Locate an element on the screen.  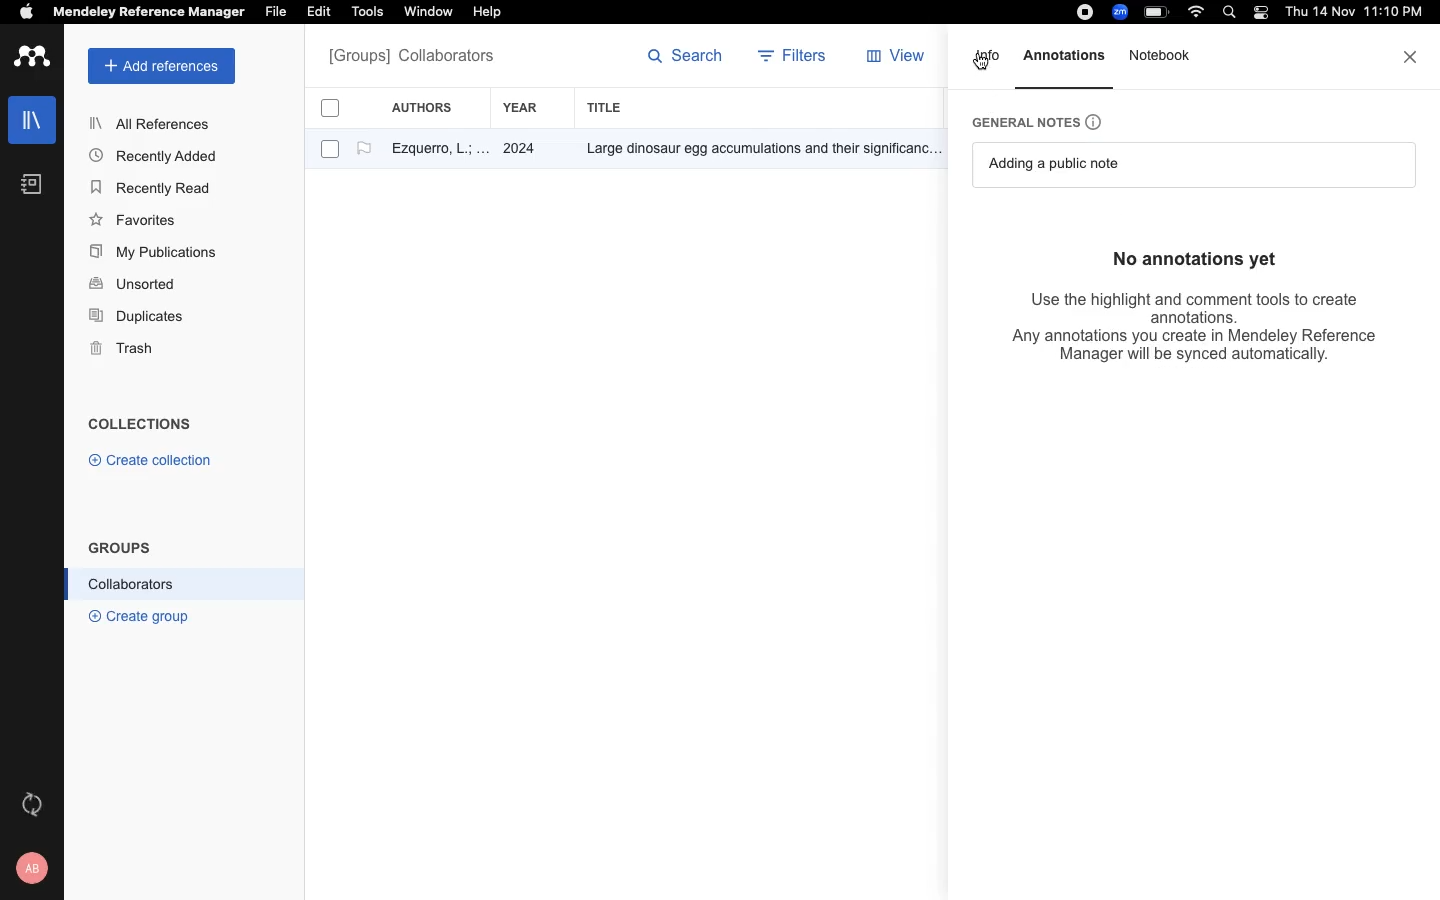
 is located at coordinates (755, 150).